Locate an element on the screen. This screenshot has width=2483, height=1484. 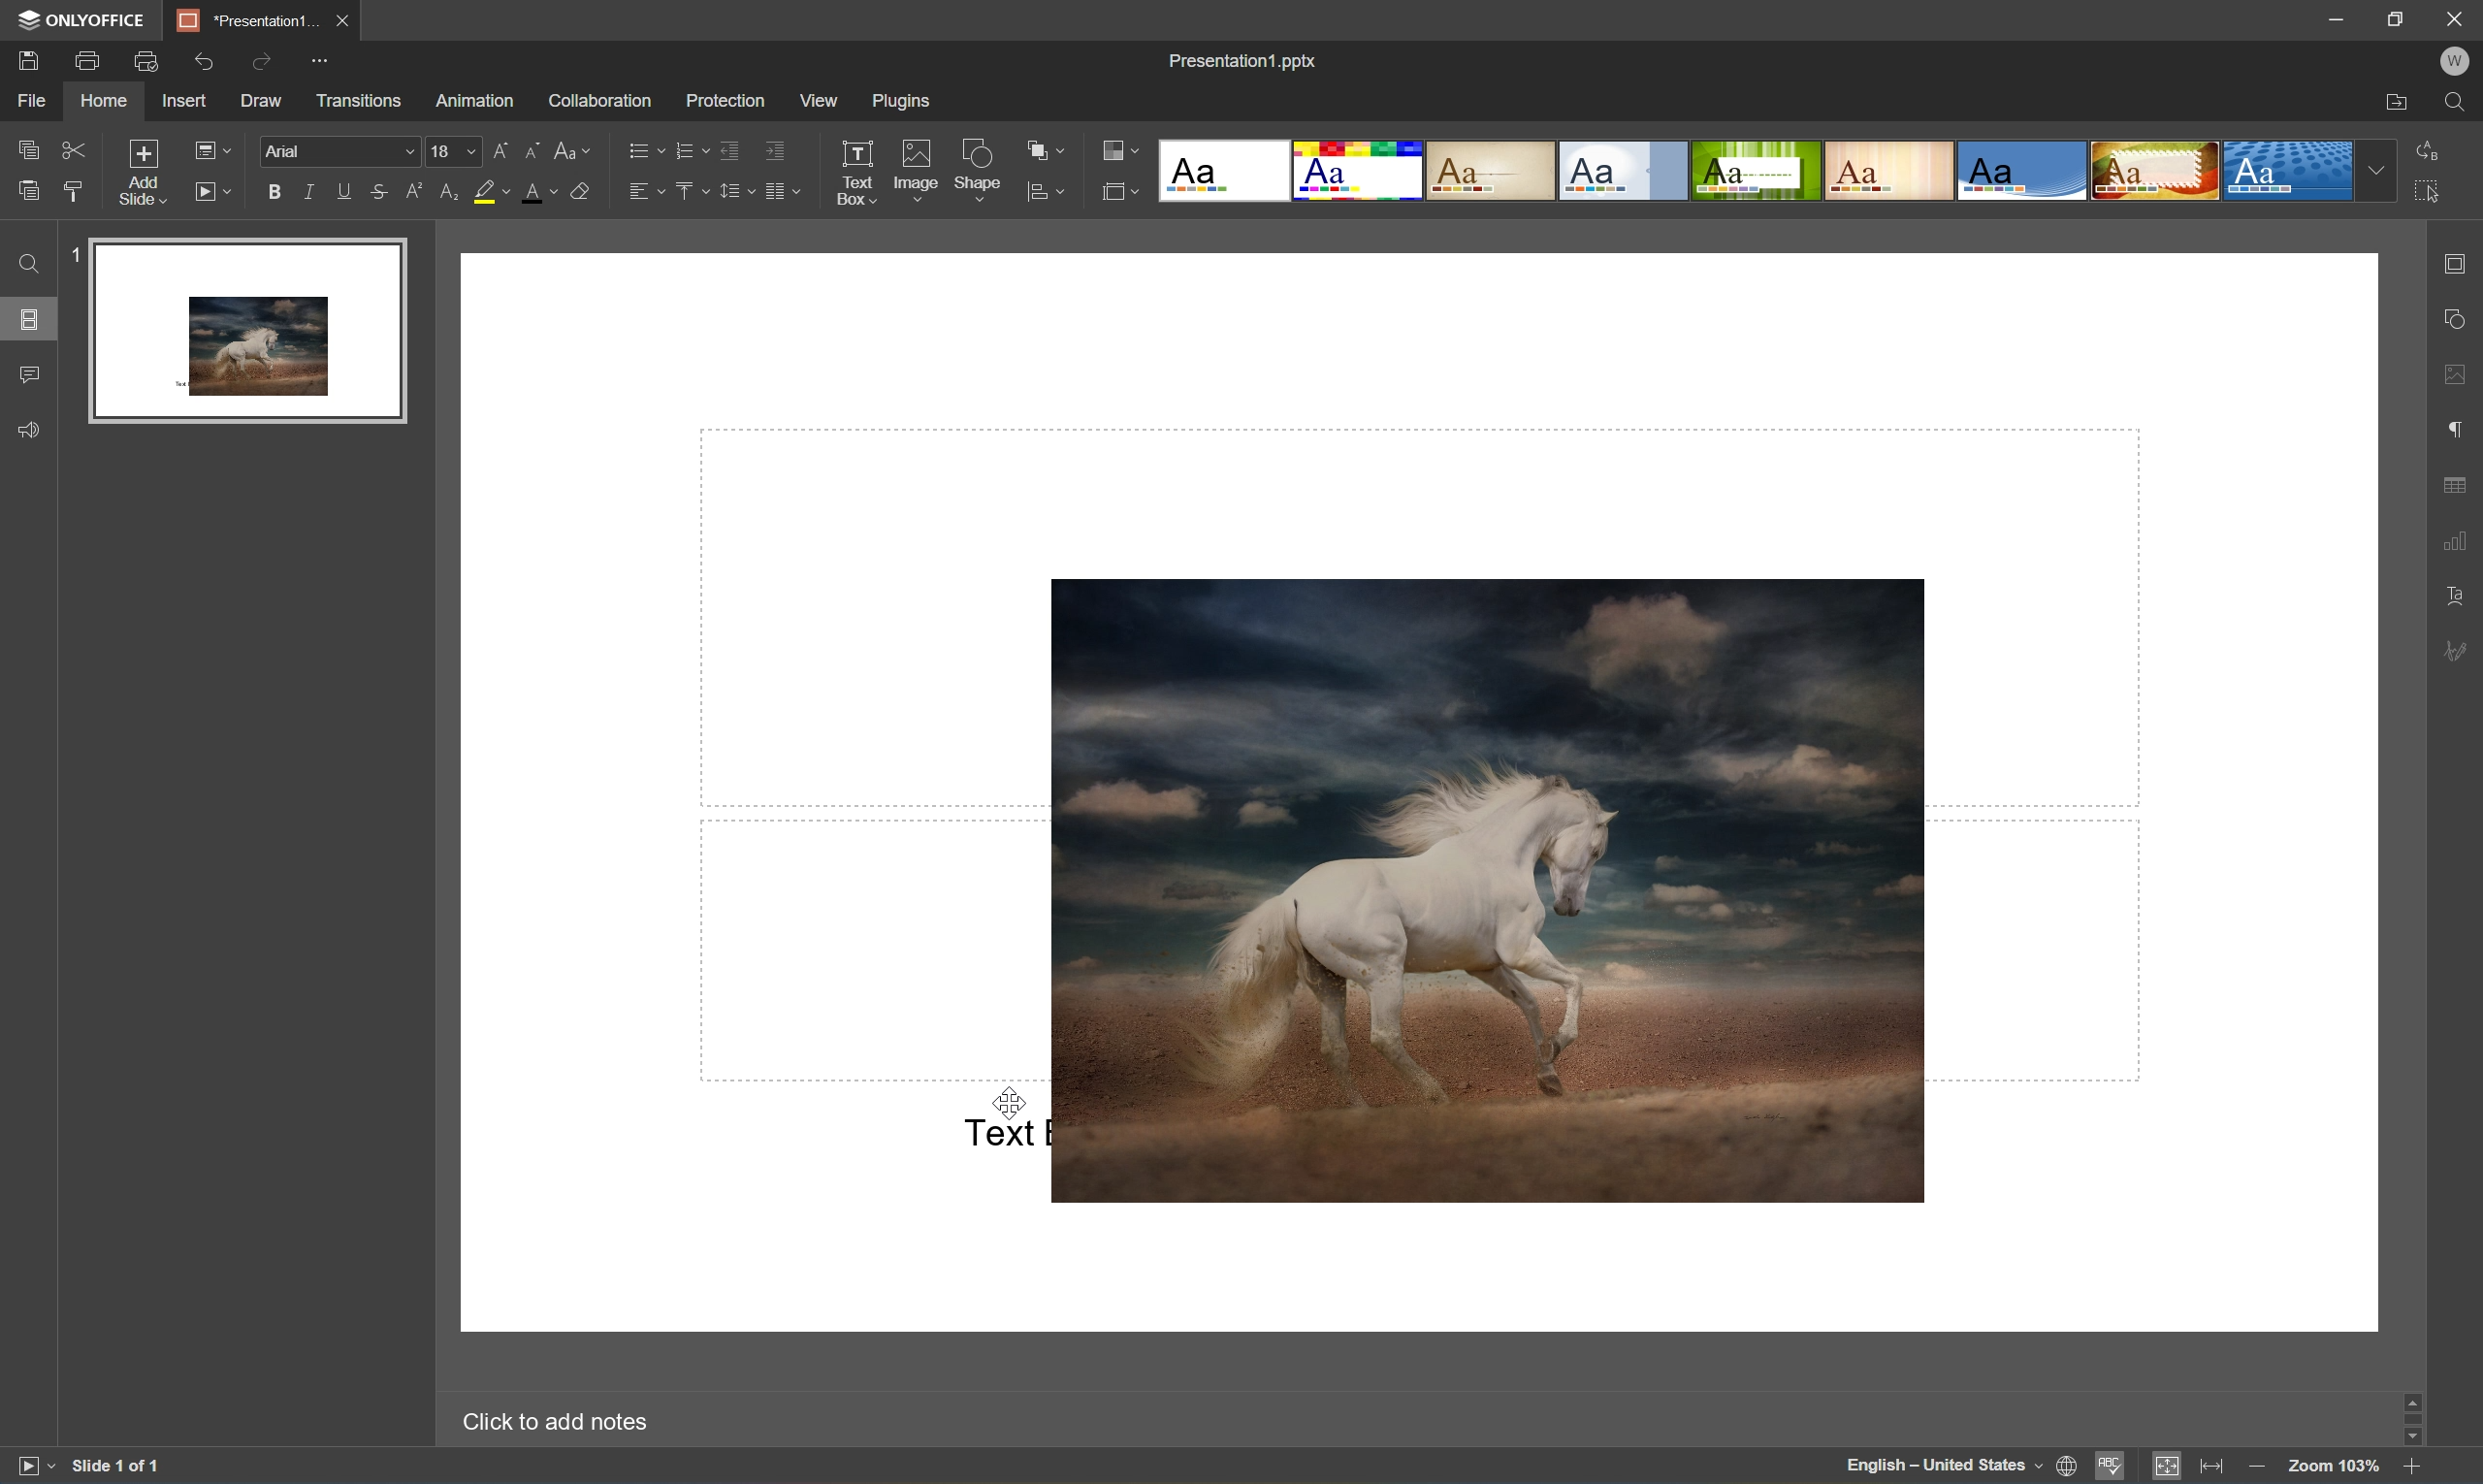
Bullets is located at coordinates (643, 151).